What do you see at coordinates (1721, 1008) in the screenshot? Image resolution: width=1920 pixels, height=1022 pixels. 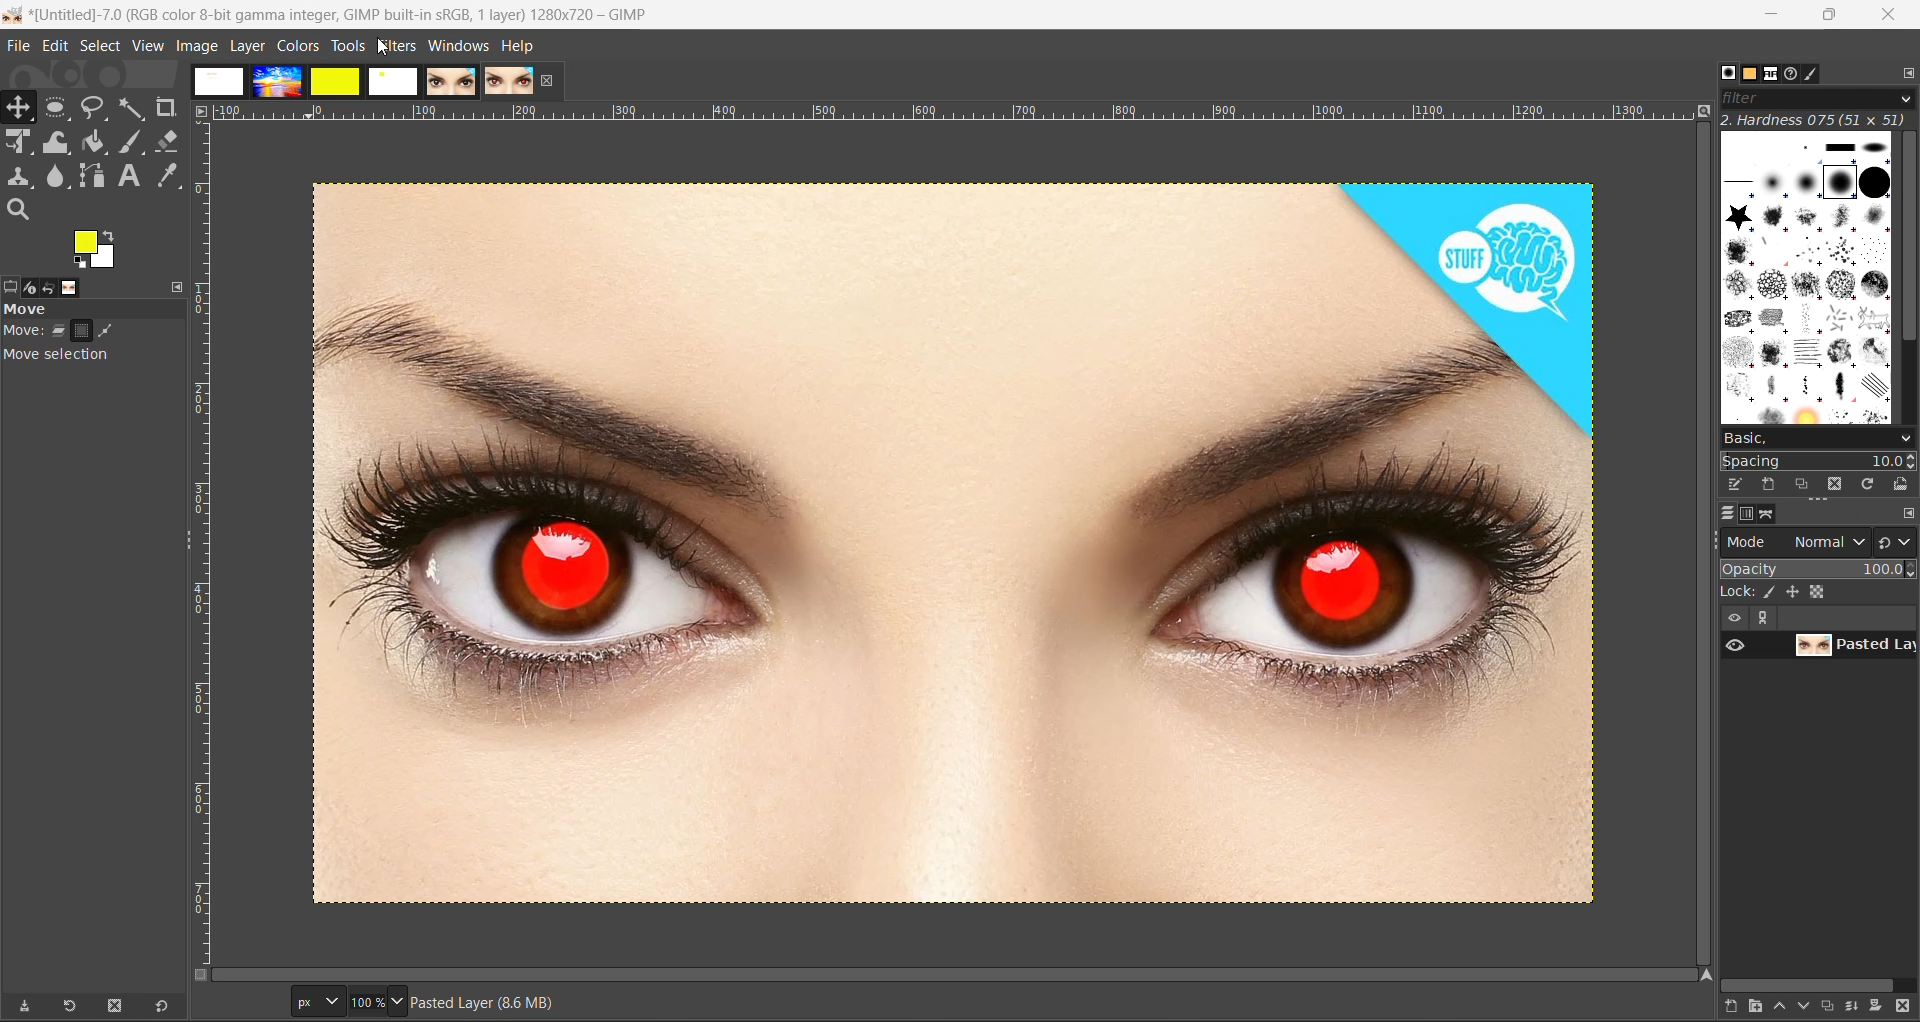 I see `create a new layer` at bounding box center [1721, 1008].